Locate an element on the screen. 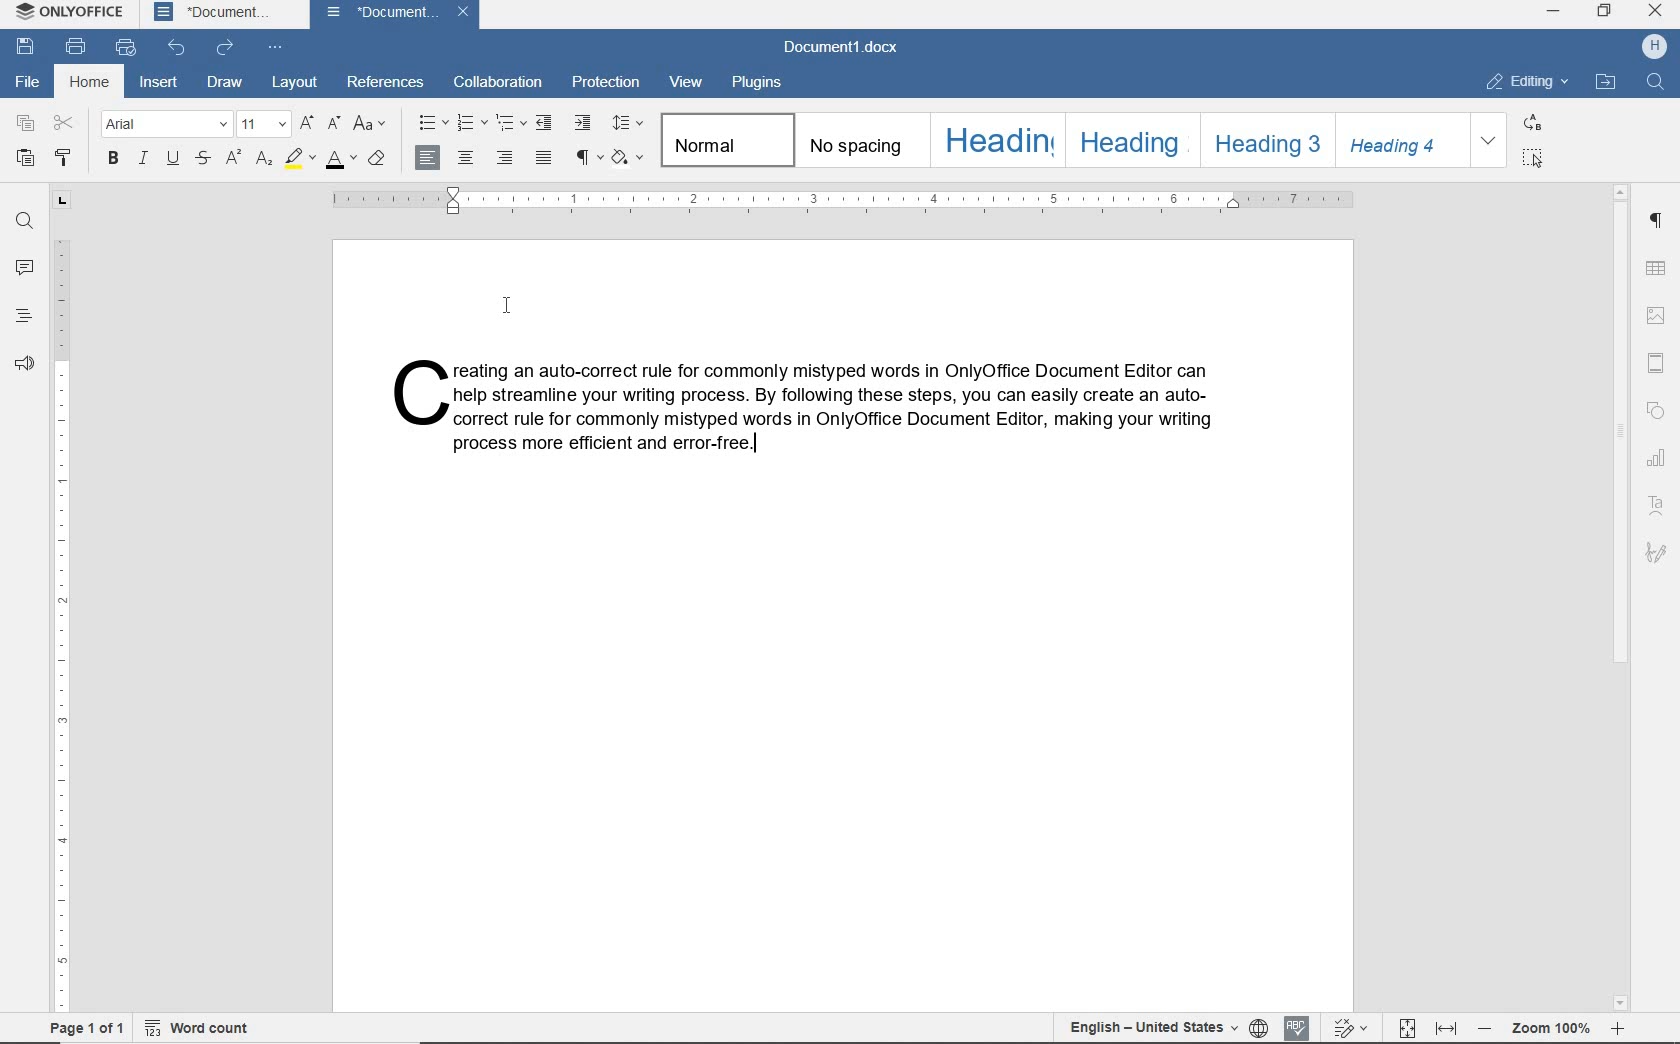 The image size is (1680, 1044). maximize is located at coordinates (1605, 12).